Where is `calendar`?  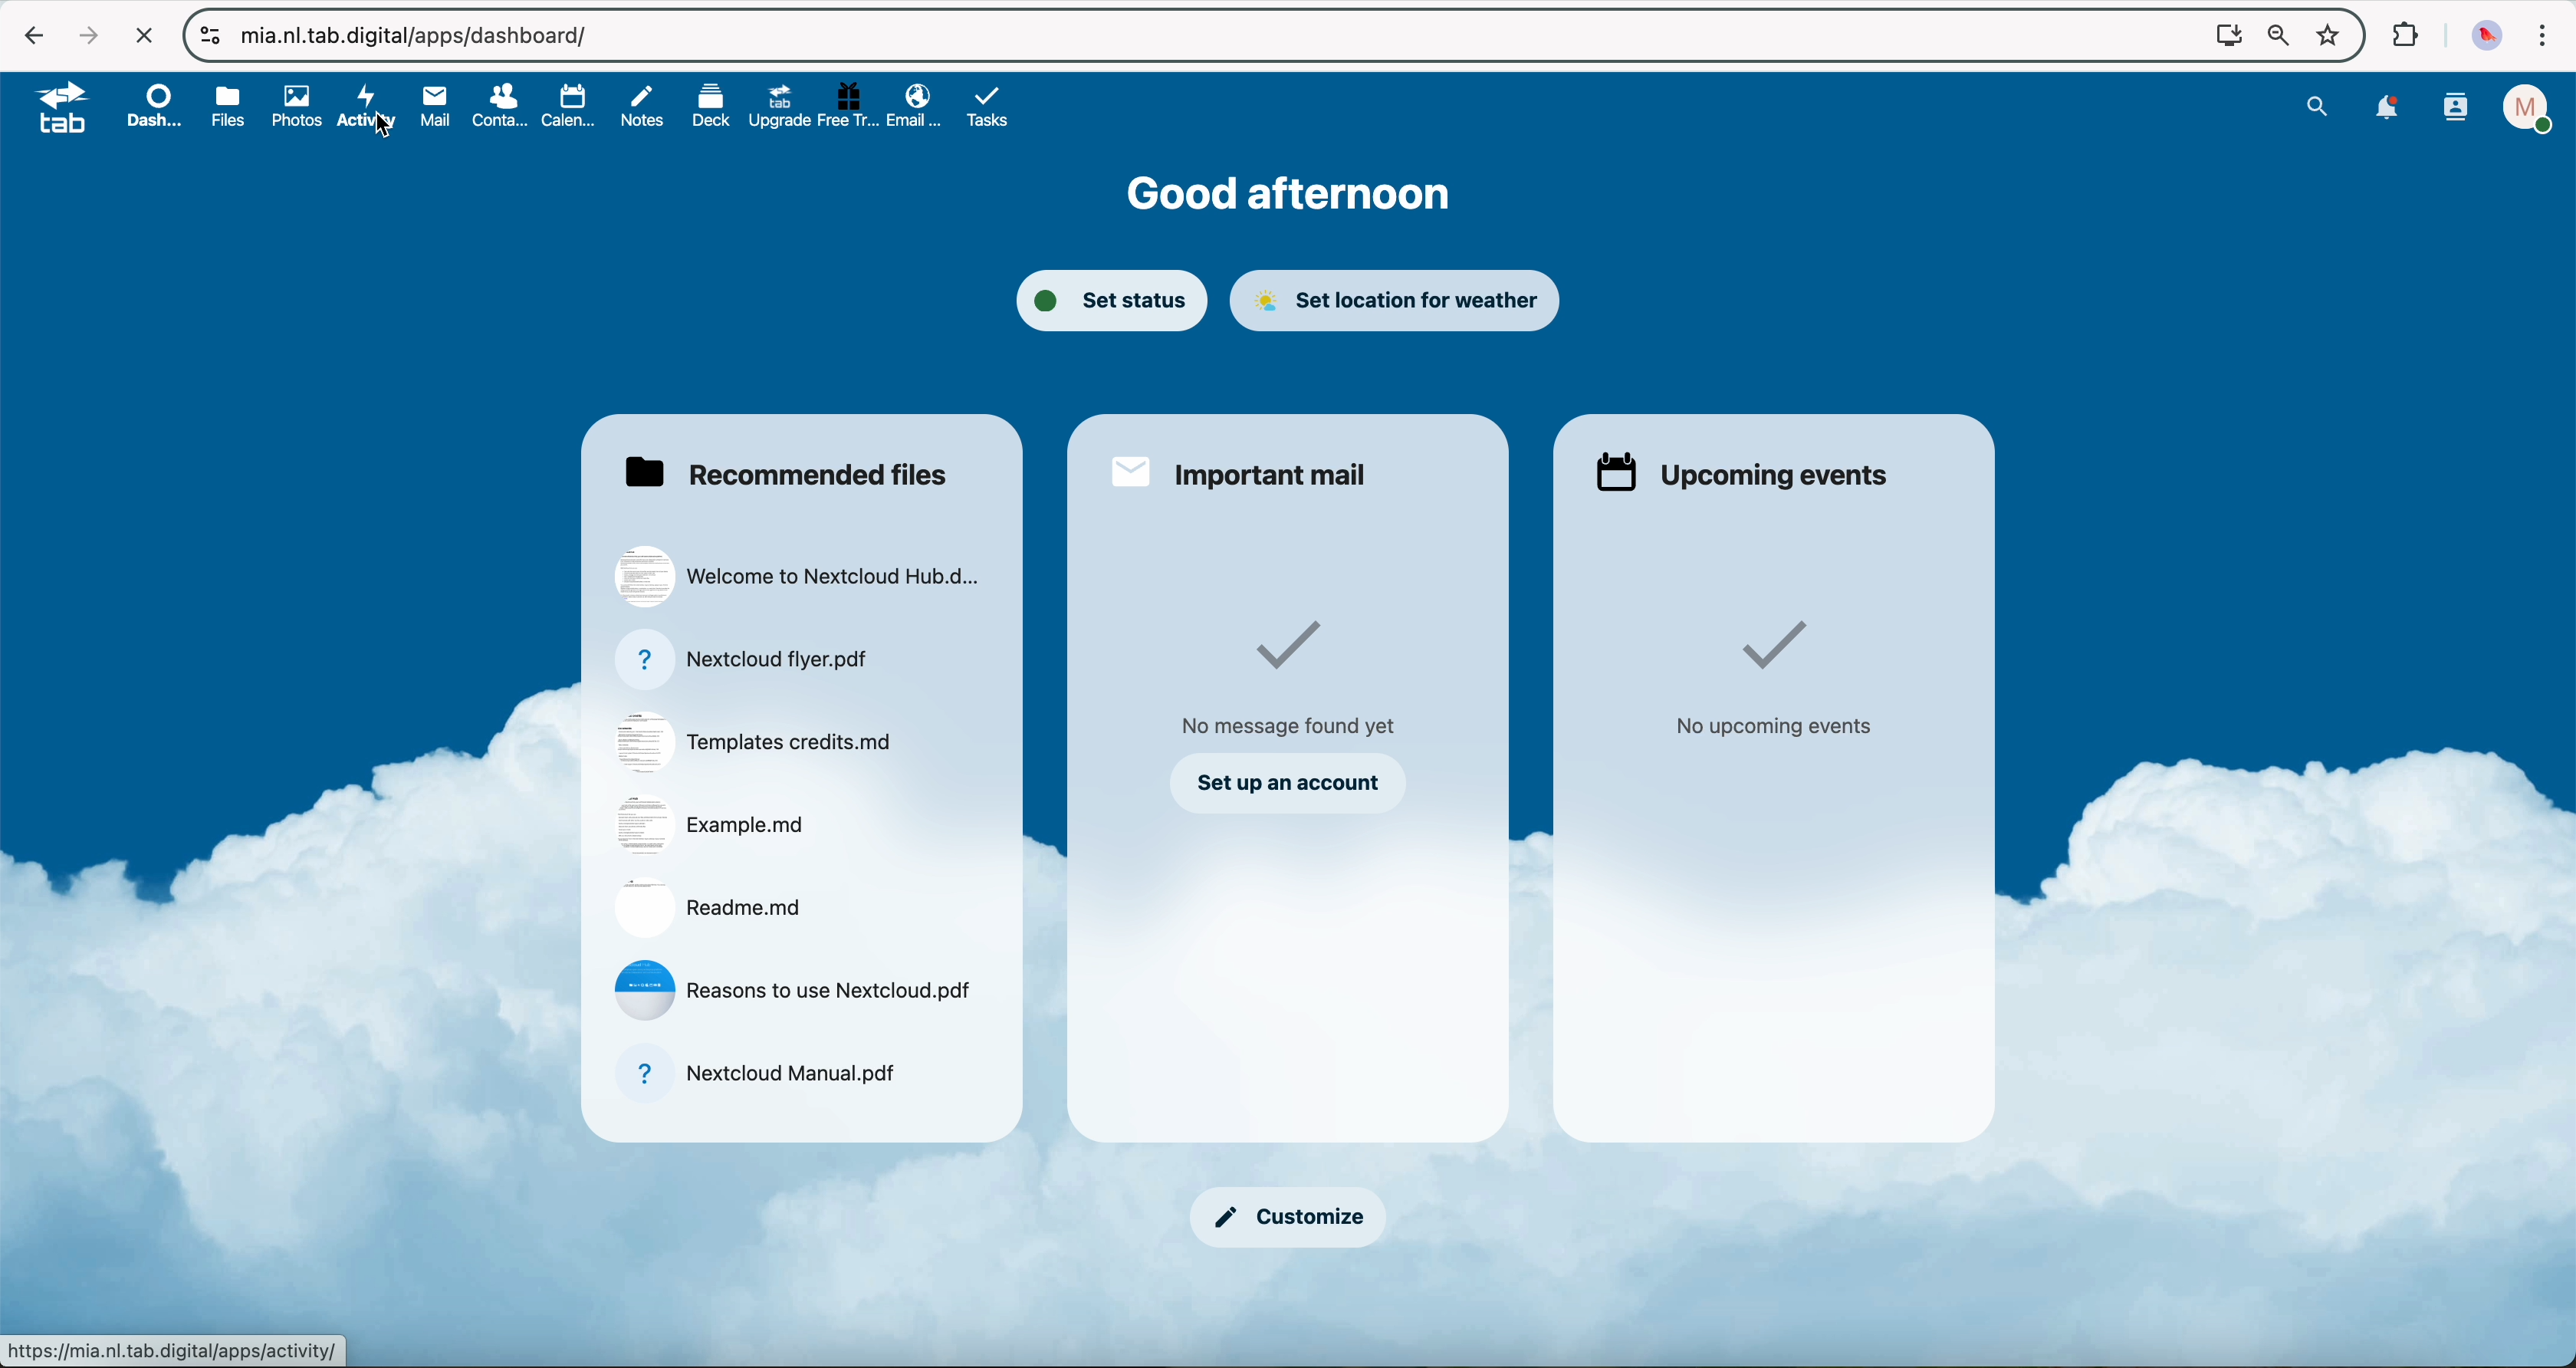
calendar is located at coordinates (565, 106).